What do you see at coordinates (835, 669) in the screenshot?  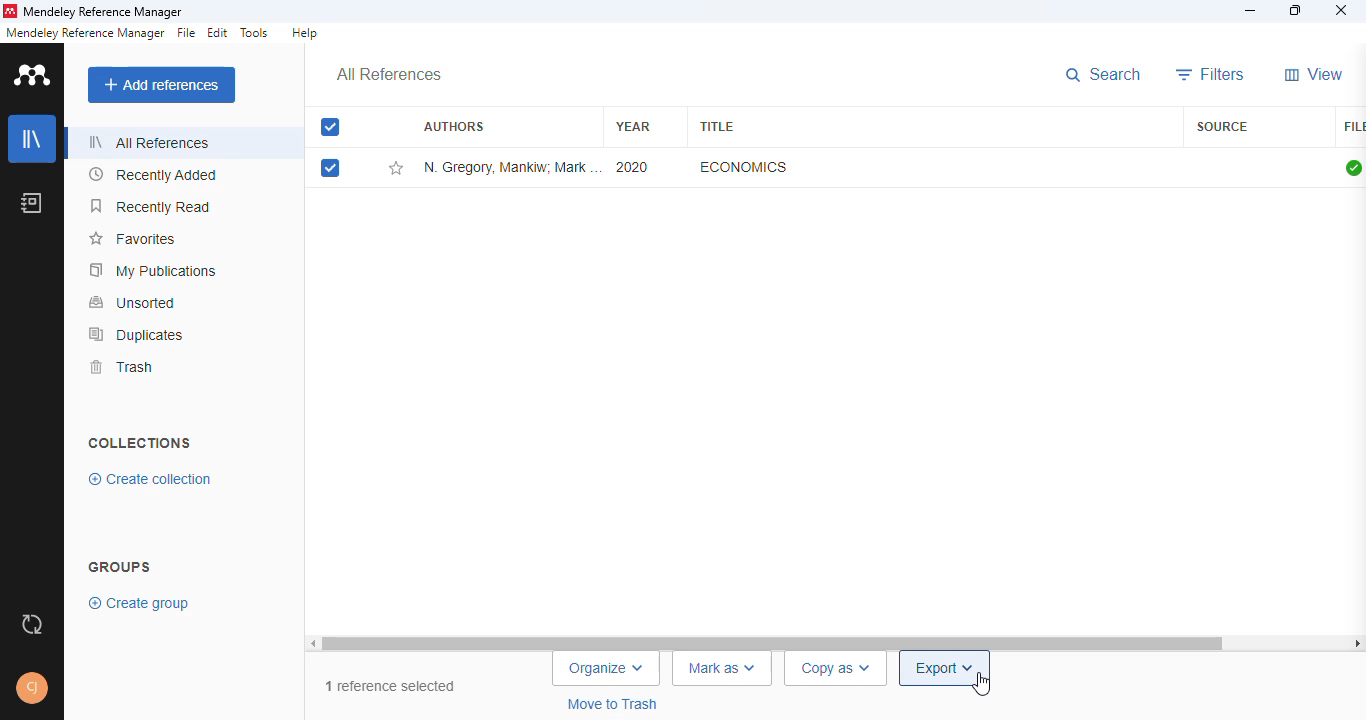 I see `copy as` at bounding box center [835, 669].